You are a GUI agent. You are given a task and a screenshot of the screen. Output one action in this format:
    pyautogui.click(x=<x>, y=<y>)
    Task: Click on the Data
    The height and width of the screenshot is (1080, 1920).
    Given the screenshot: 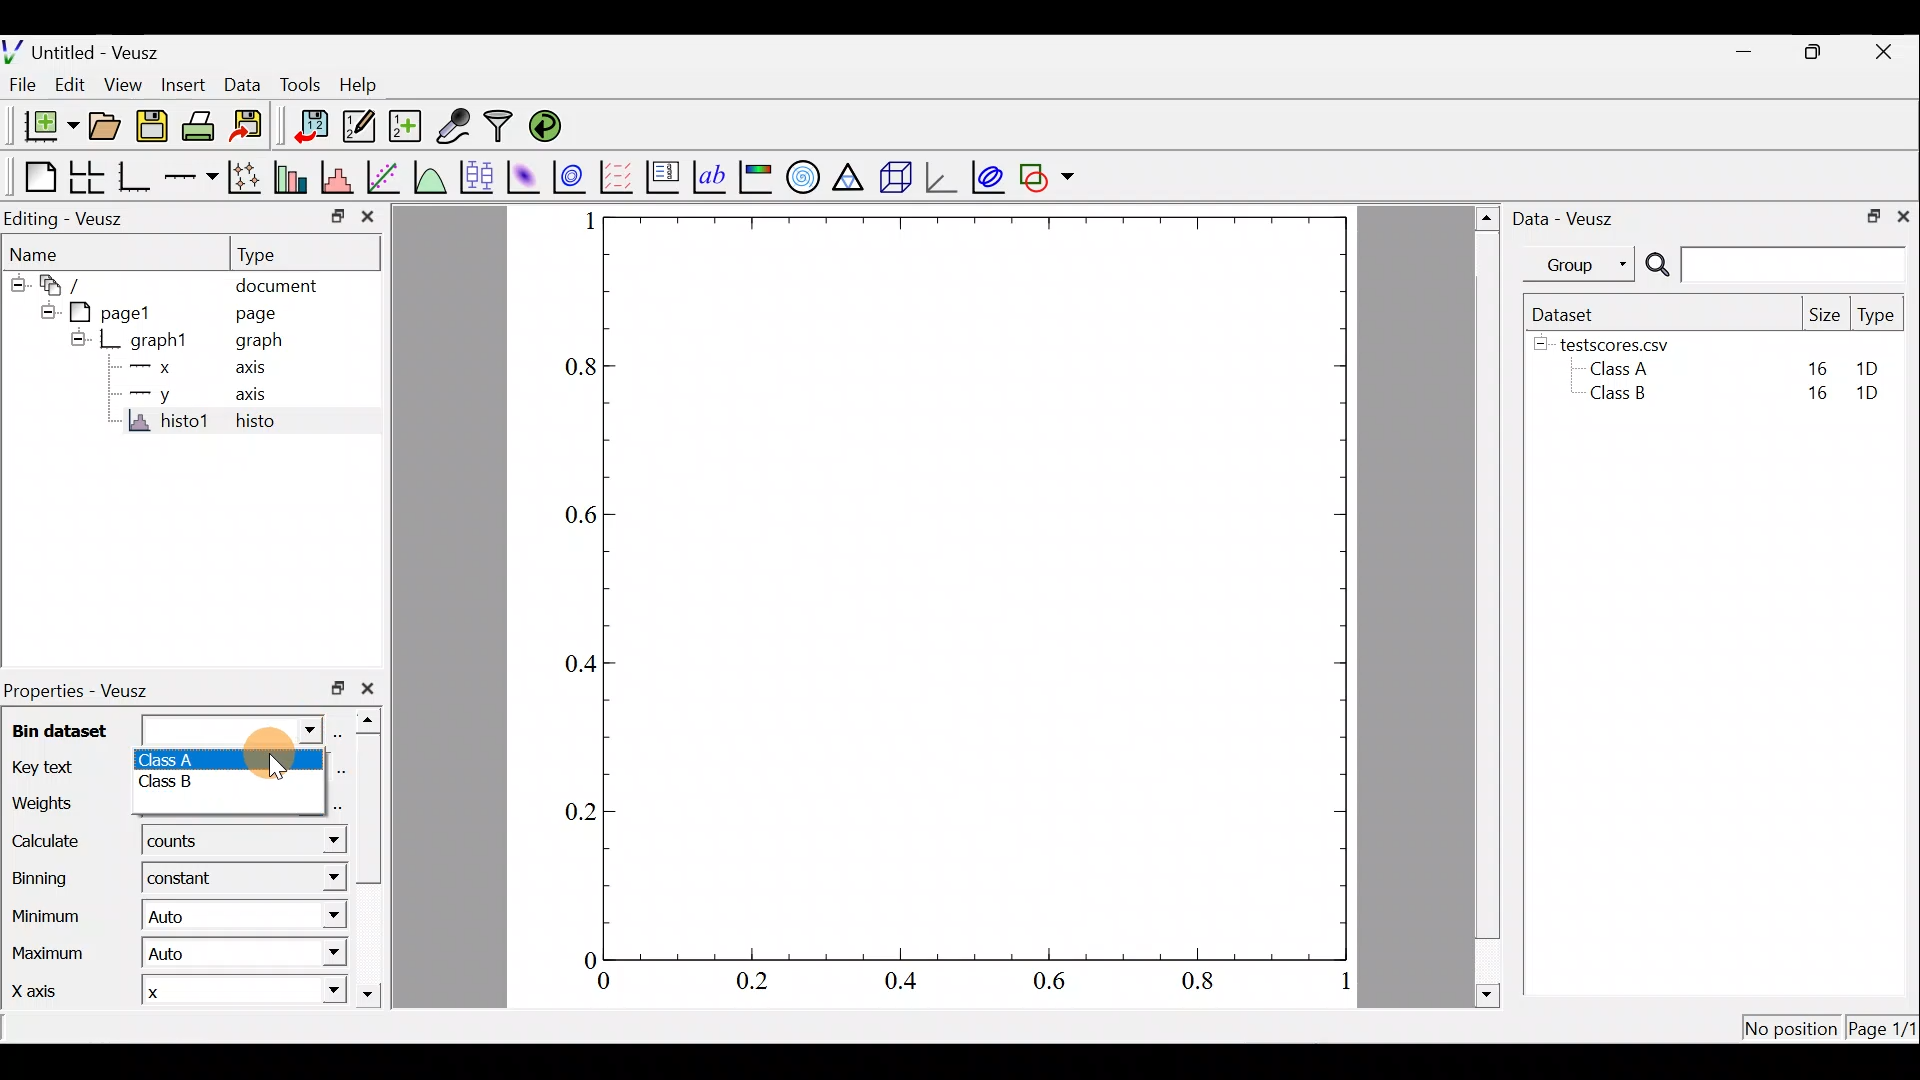 What is the action you would take?
    pyautogui.click(x=240, y=82)
    